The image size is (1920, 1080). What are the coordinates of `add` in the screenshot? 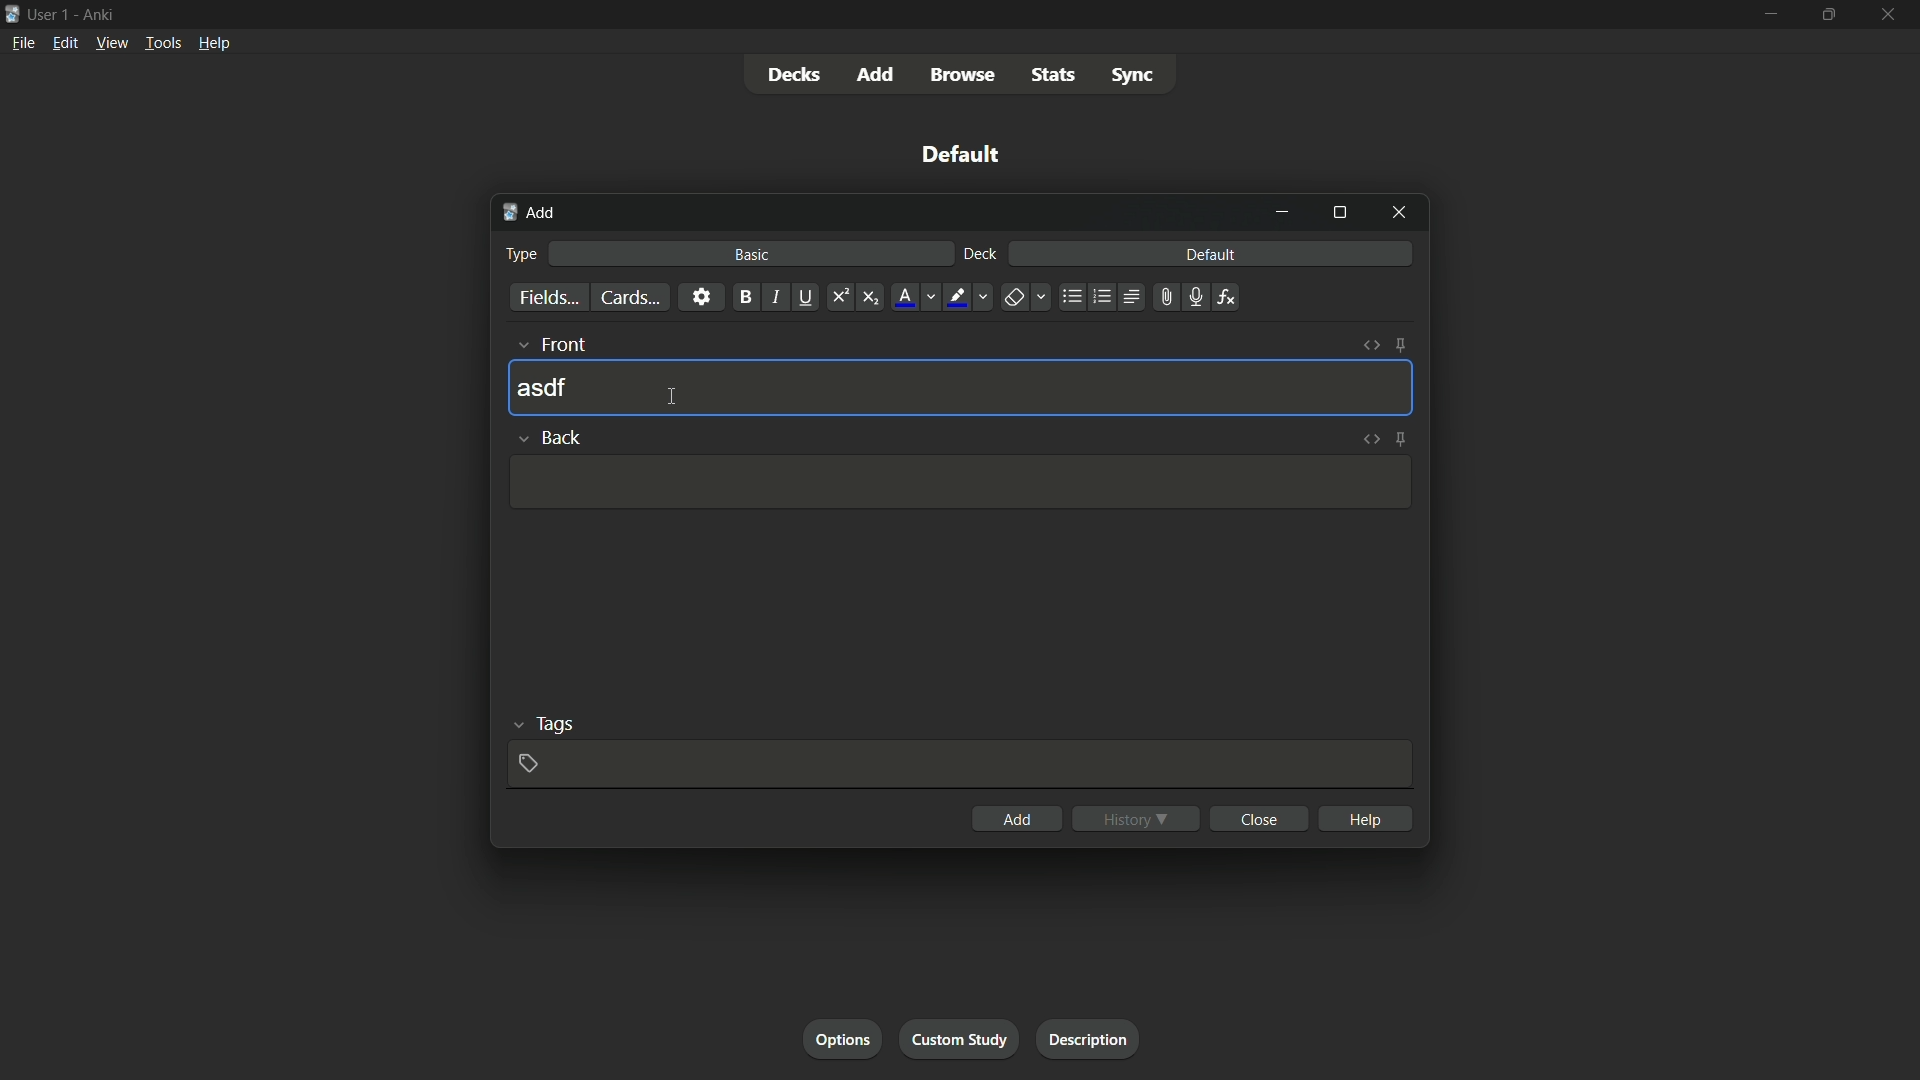 It's located at (1018, 817).